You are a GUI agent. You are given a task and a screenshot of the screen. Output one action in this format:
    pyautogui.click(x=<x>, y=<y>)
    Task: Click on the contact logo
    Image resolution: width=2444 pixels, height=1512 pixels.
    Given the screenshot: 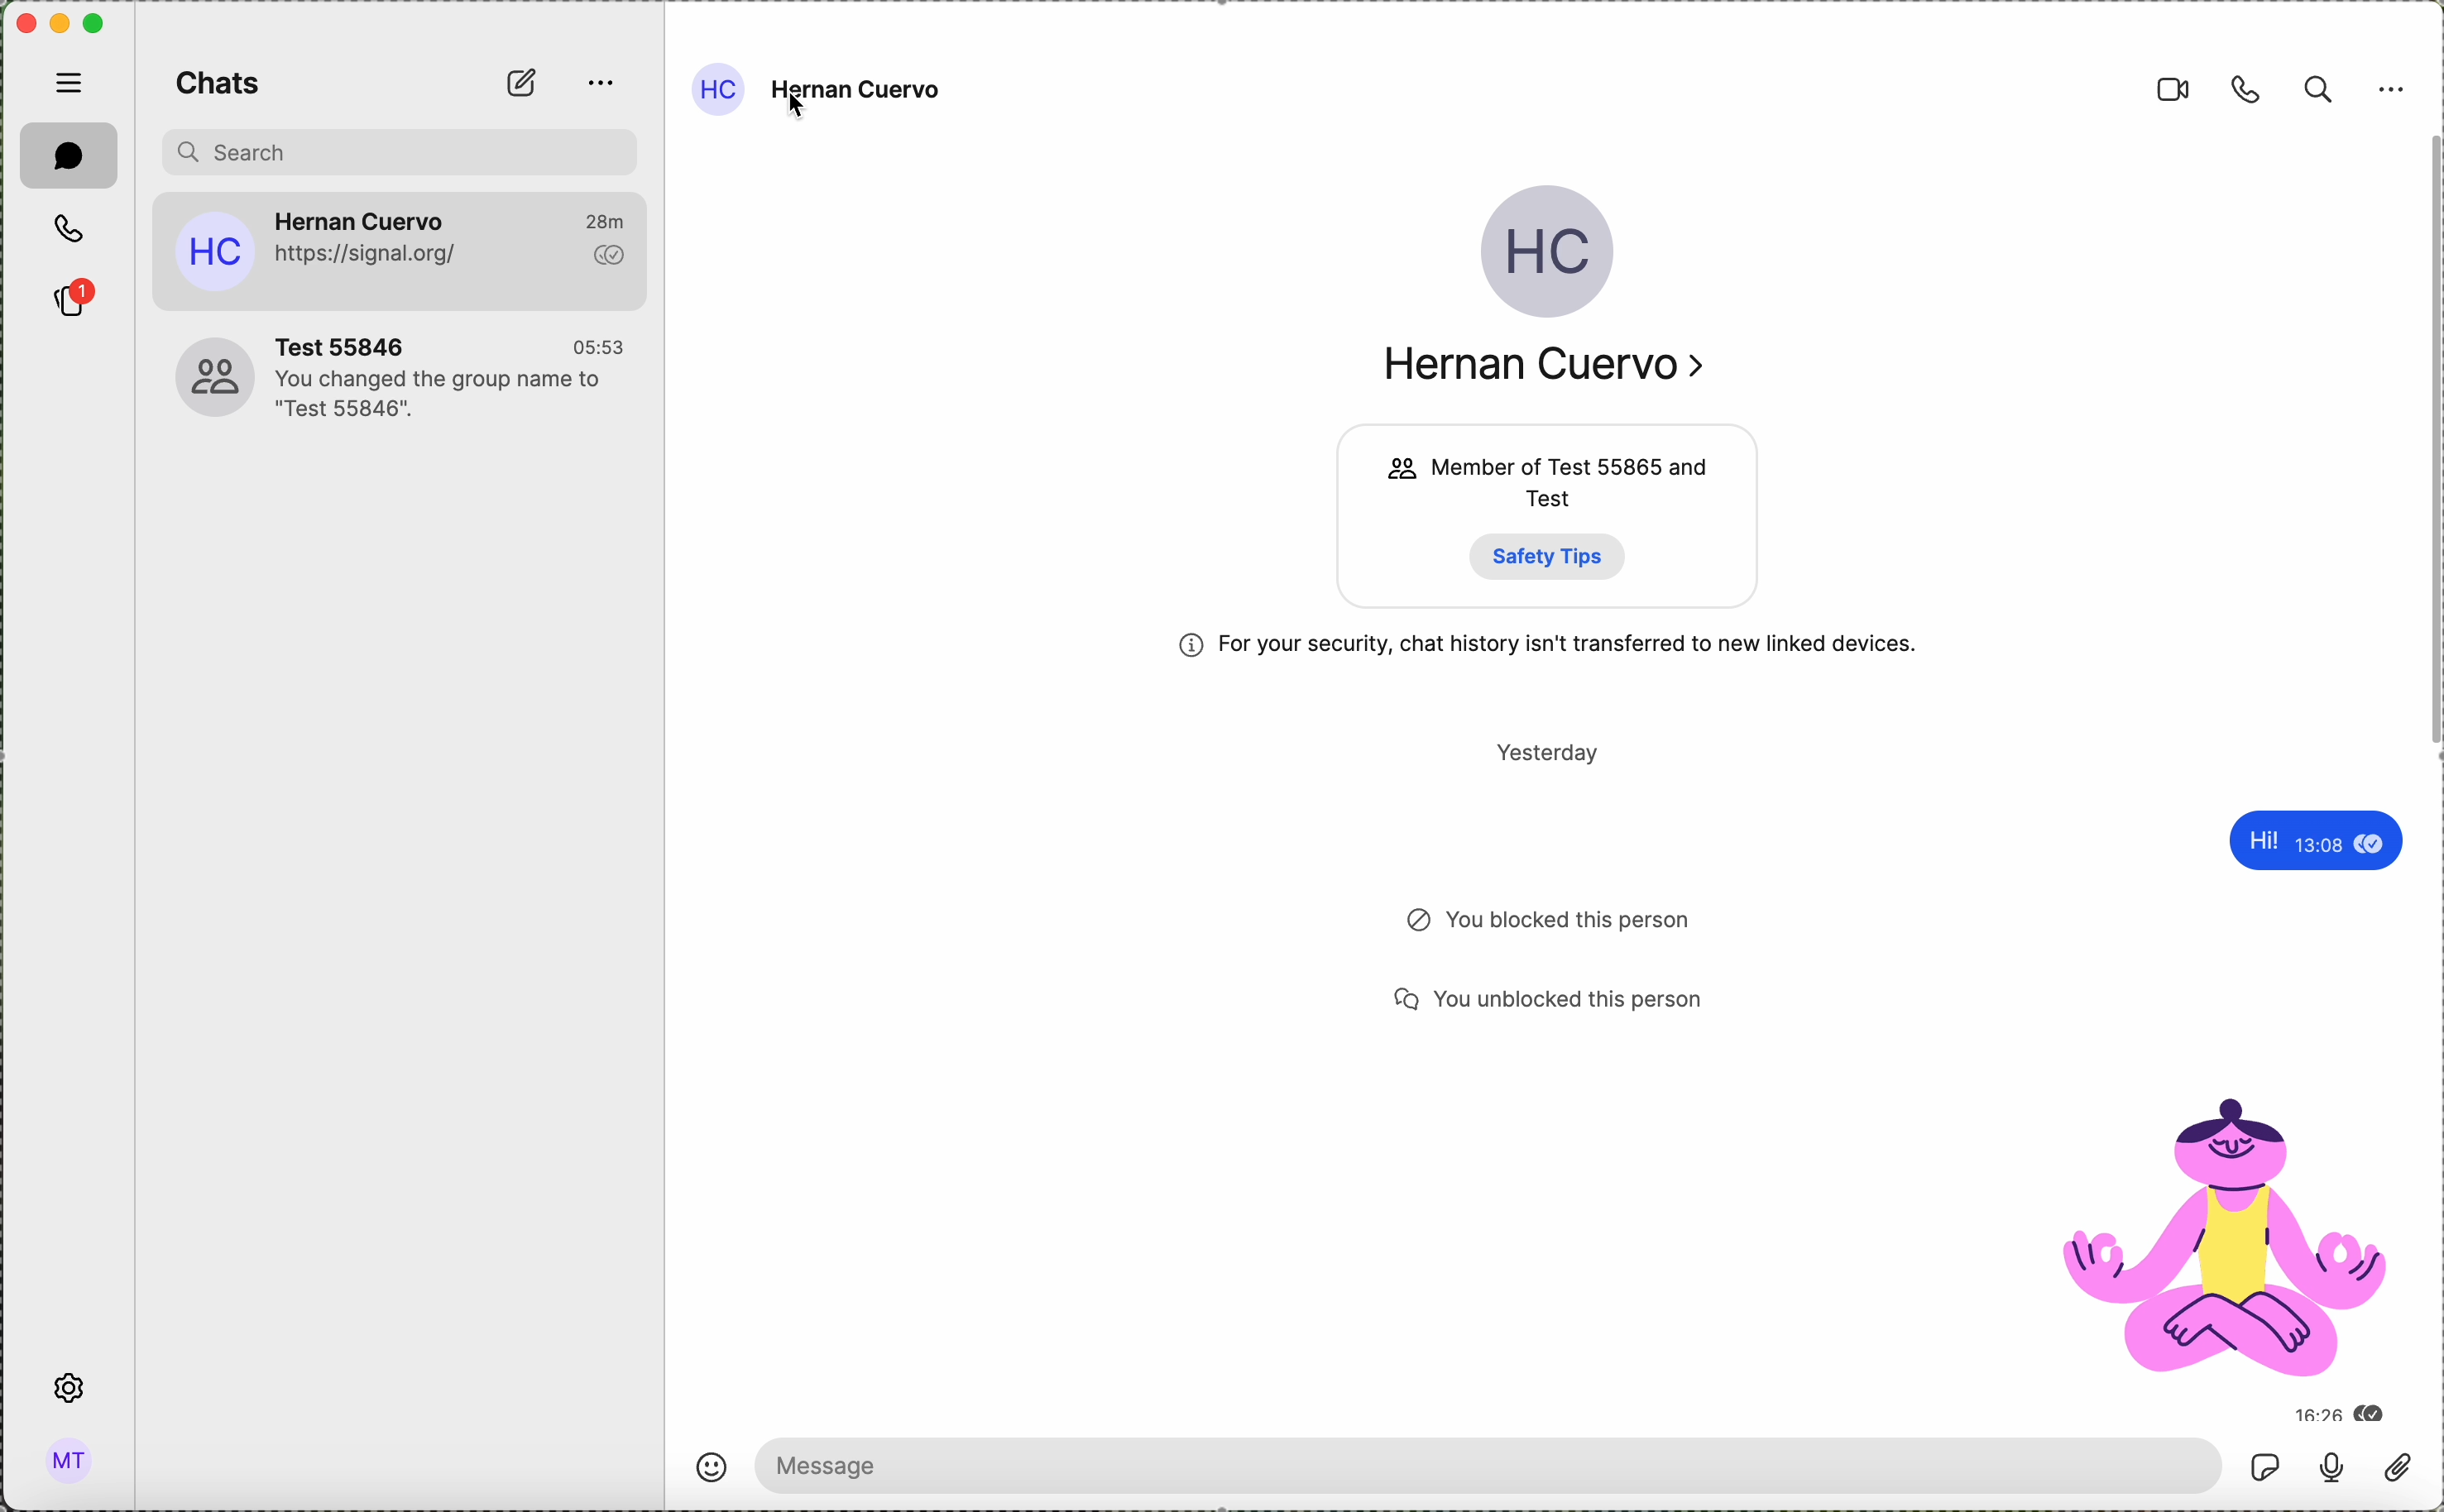 What is the action you would take?
    pyautogui.click(x=1387, y=472)
    